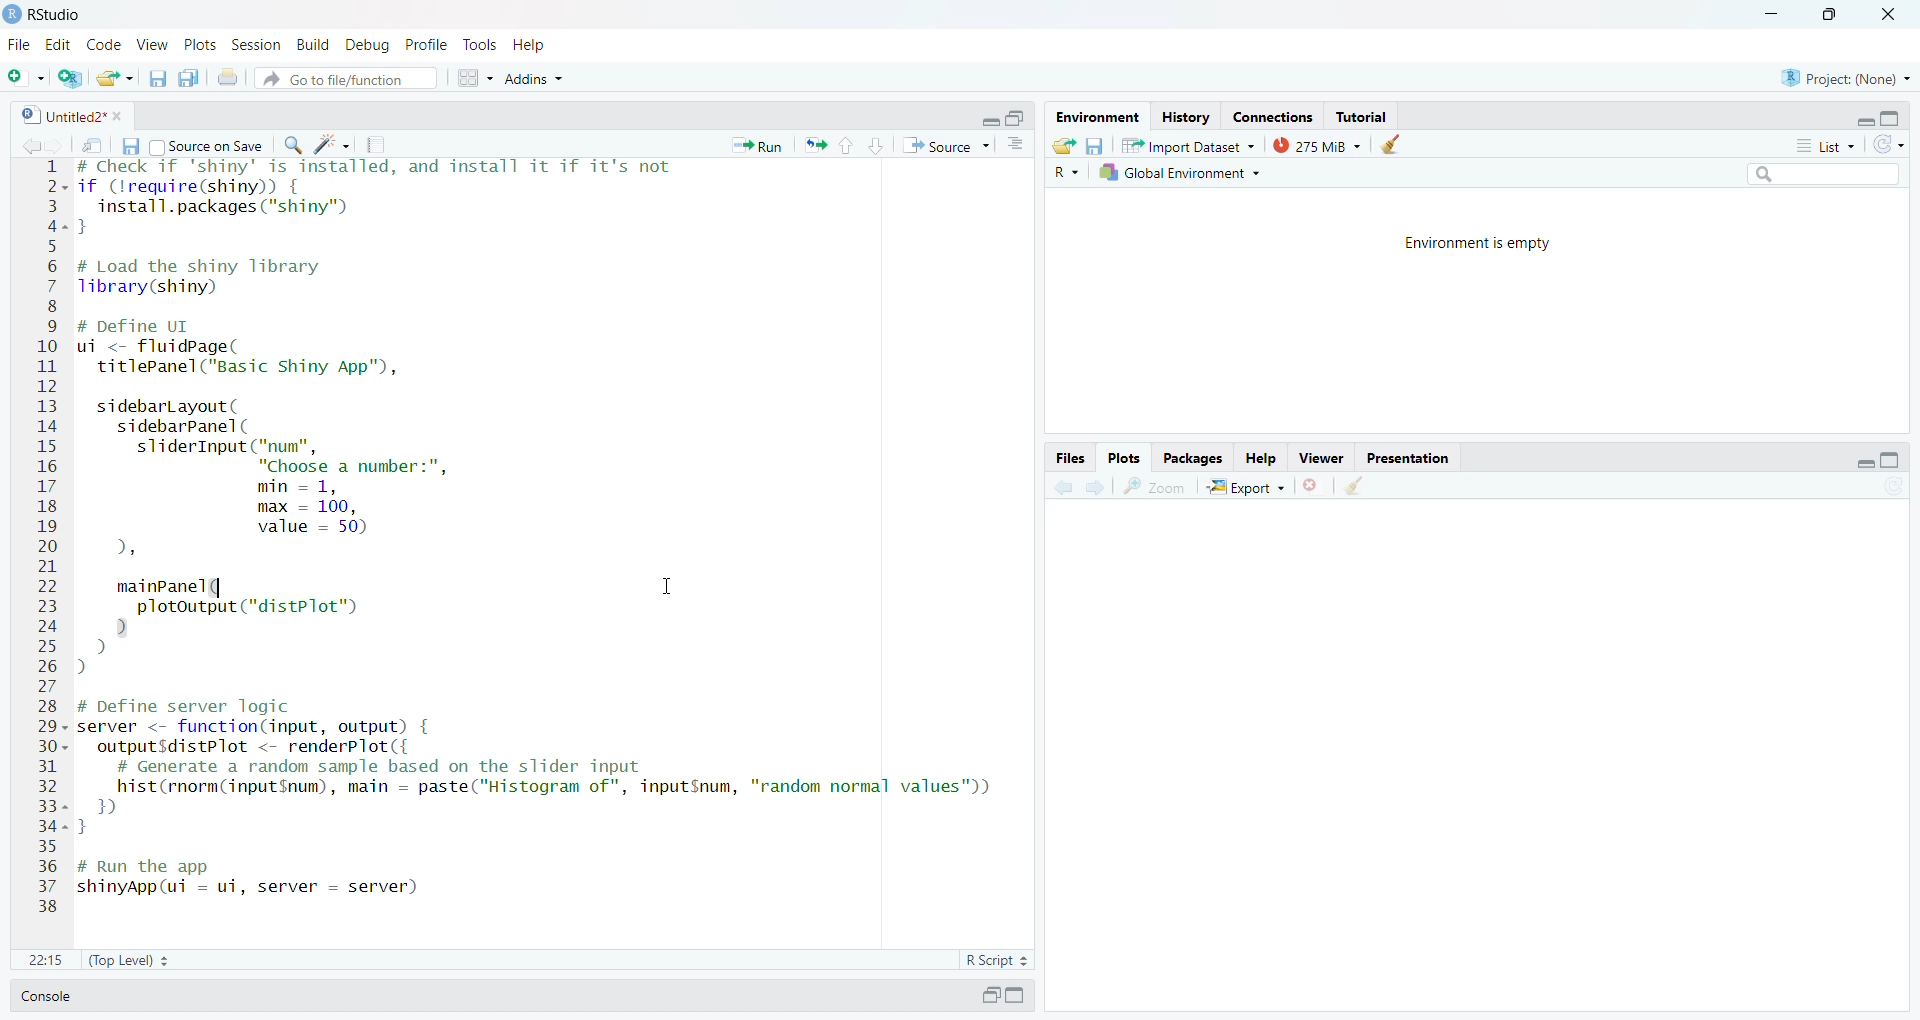  I want to click on back, so click(1065, 485).